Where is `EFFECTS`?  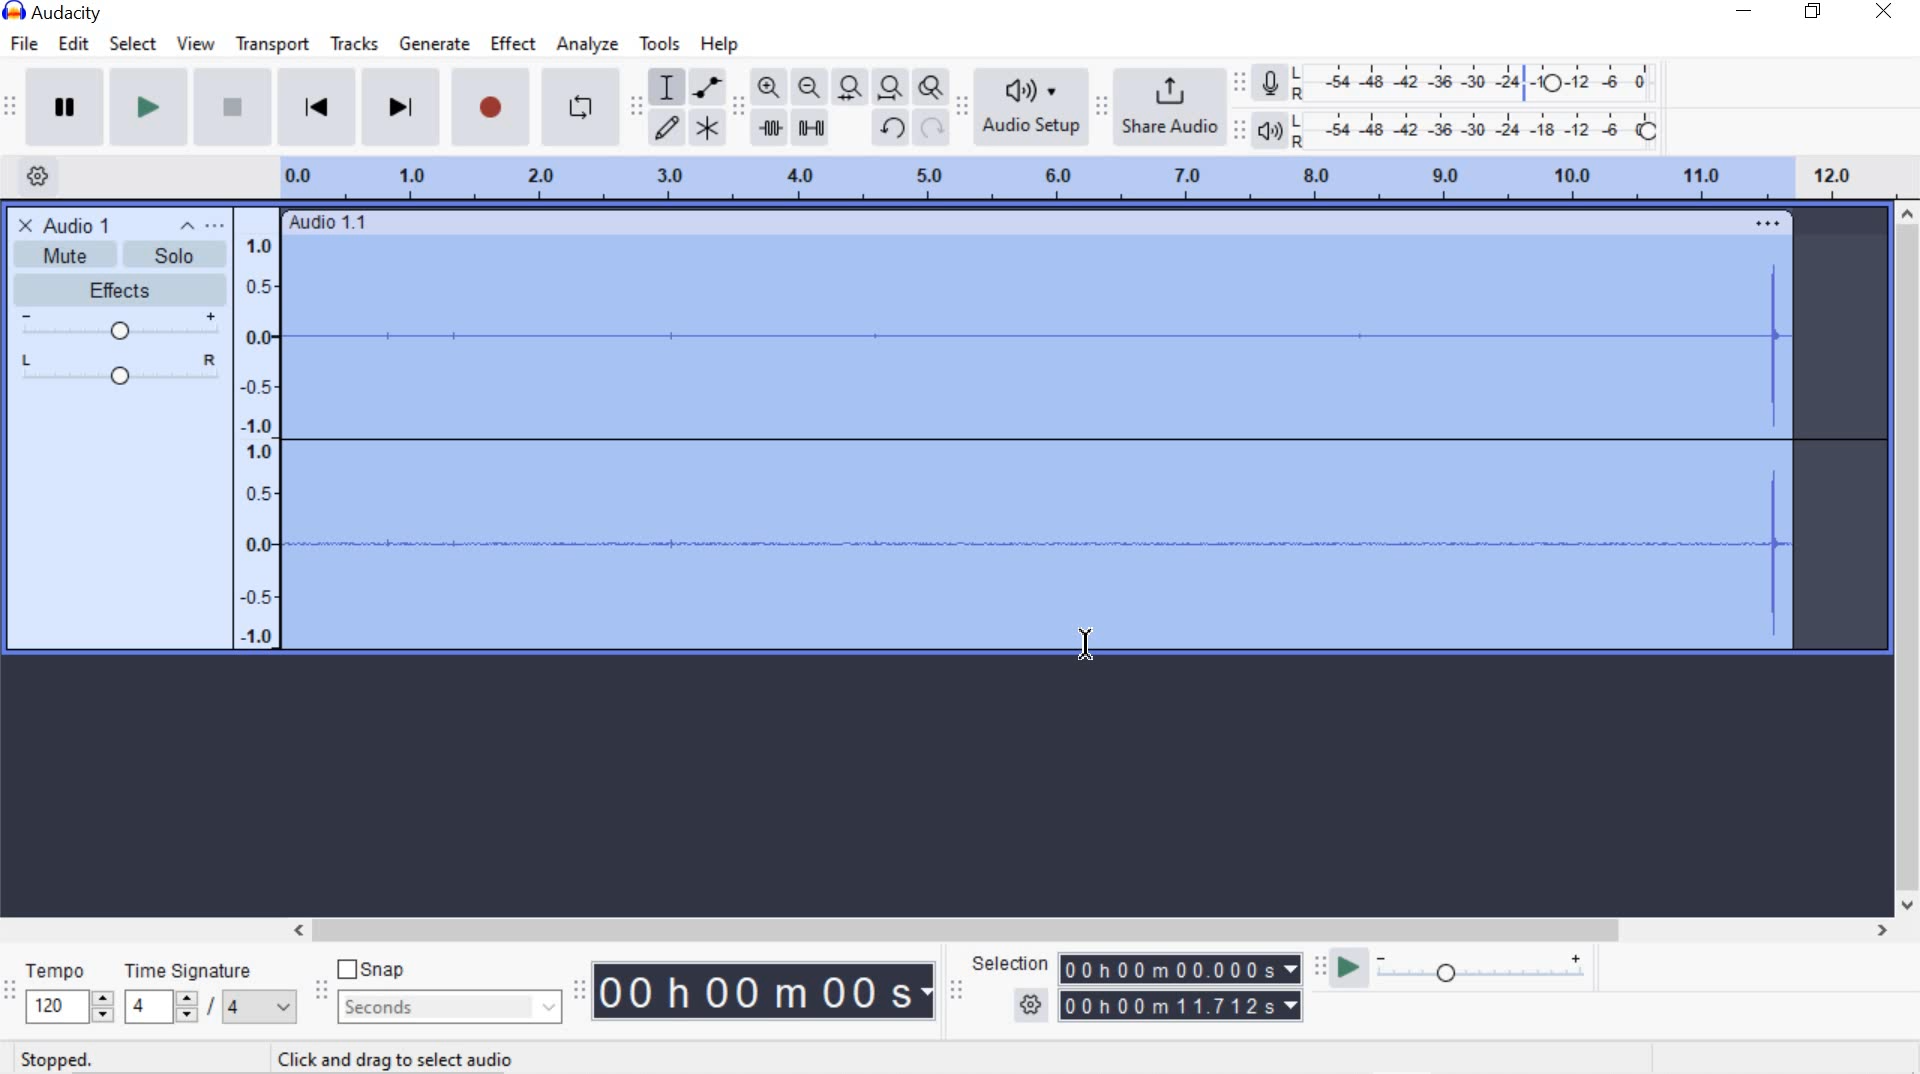 EFFECTS is located at coordinates (115, 288).